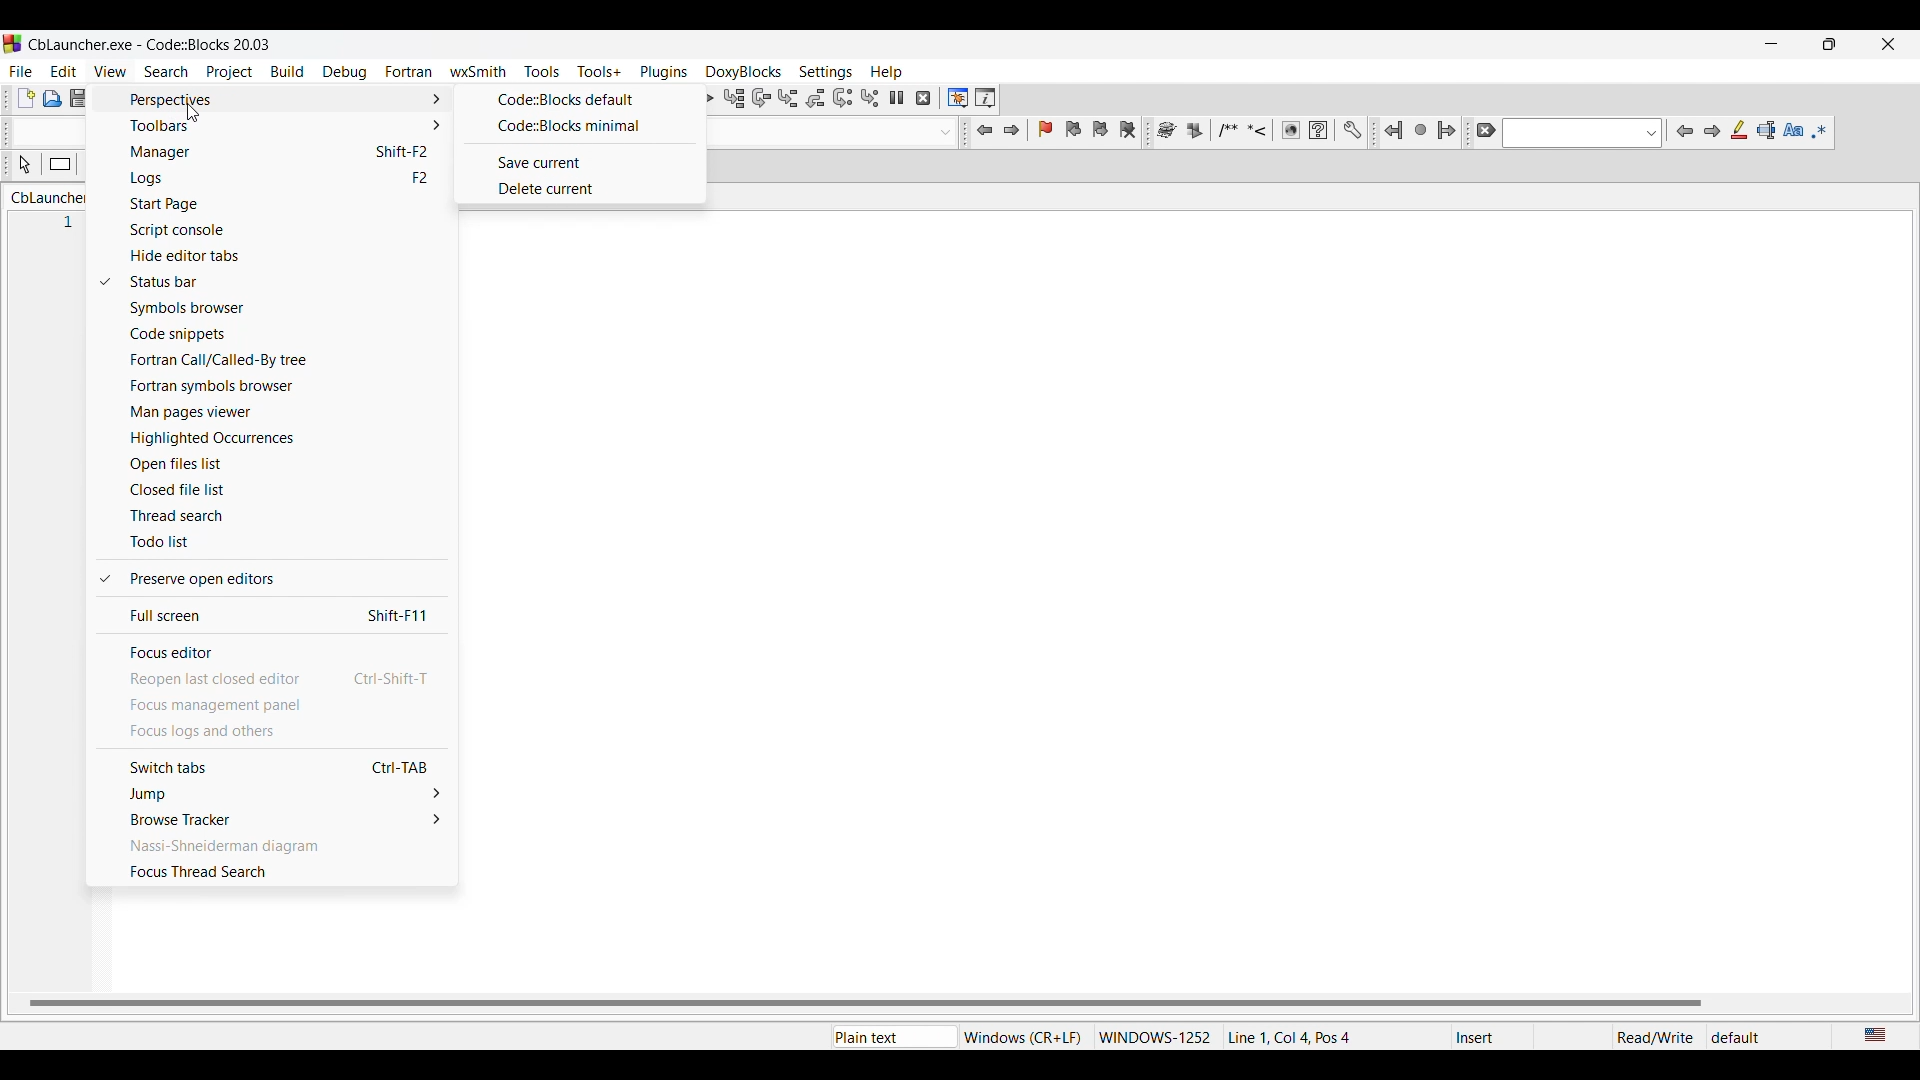  What do you see at coordinates (586, 163) in the screenshot?
I see `Save current` at bounding box center [586, 163].